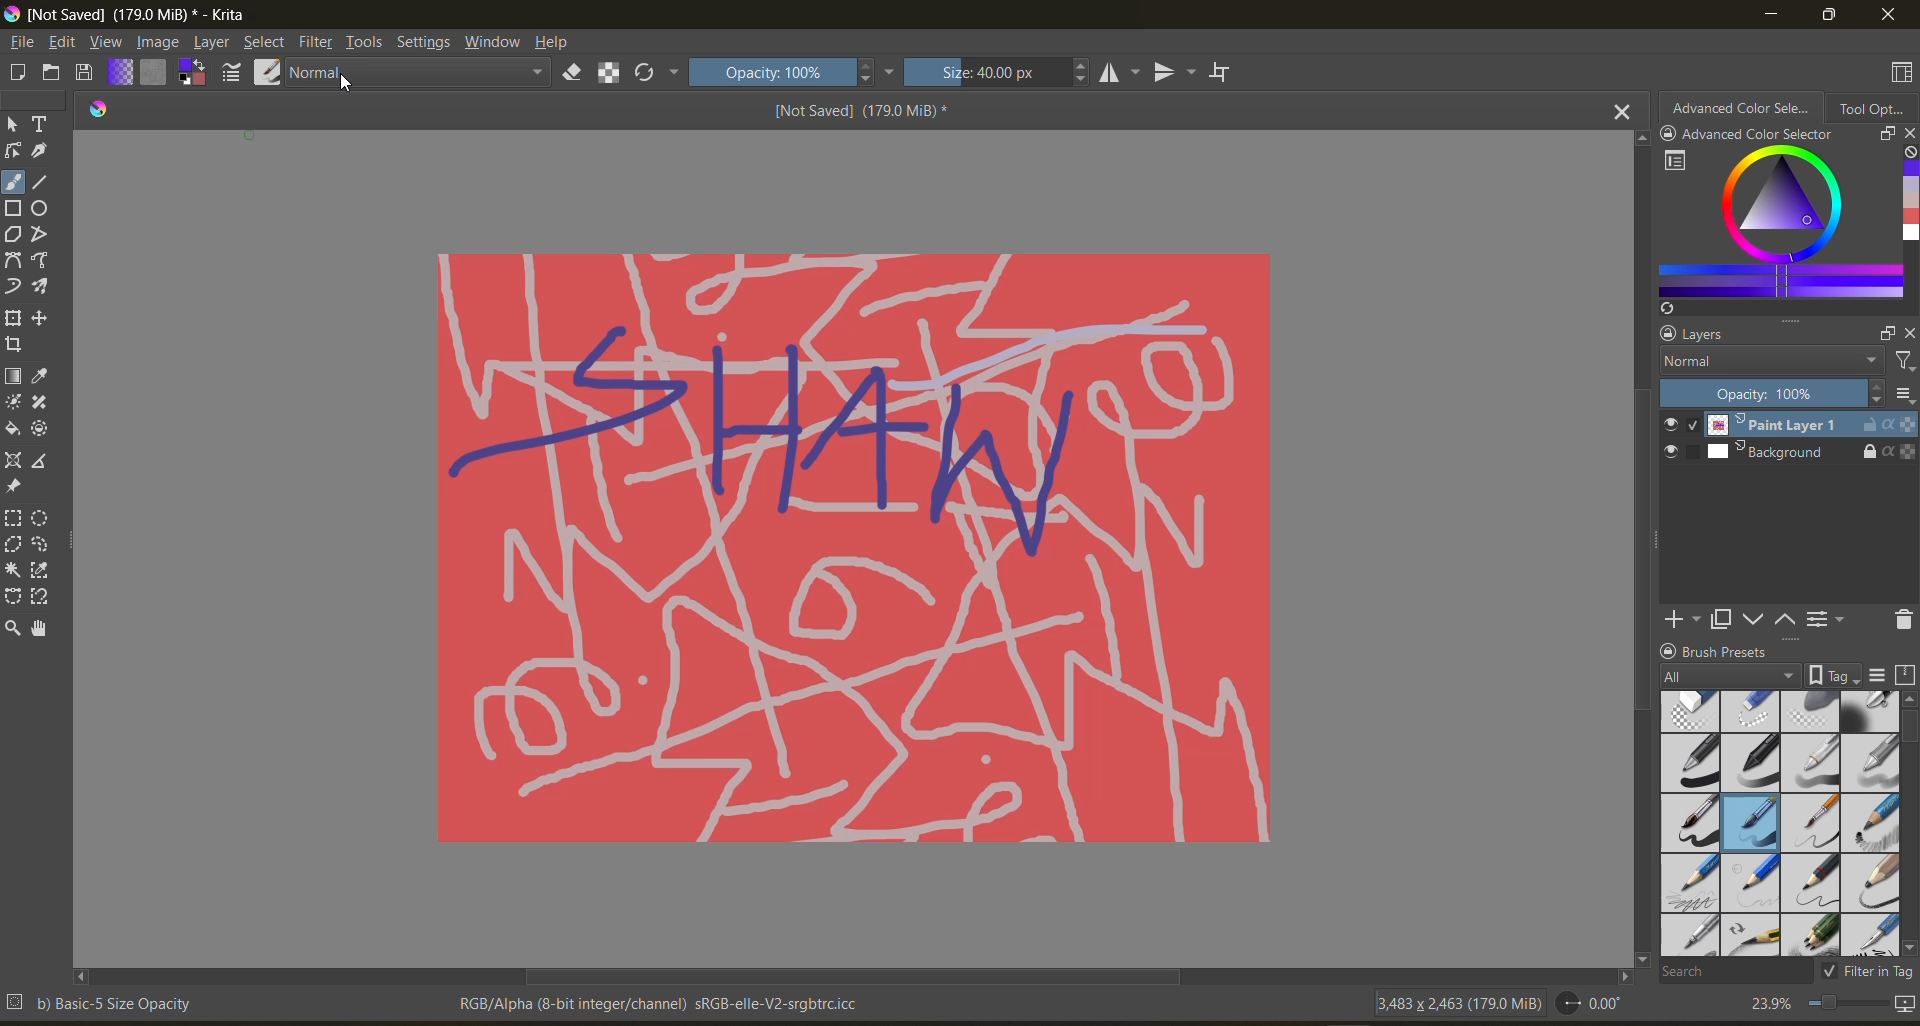 Image resolution: width=1920 pixels, height=1026 pixels. I want to click on close tab, so click(1619, 113).